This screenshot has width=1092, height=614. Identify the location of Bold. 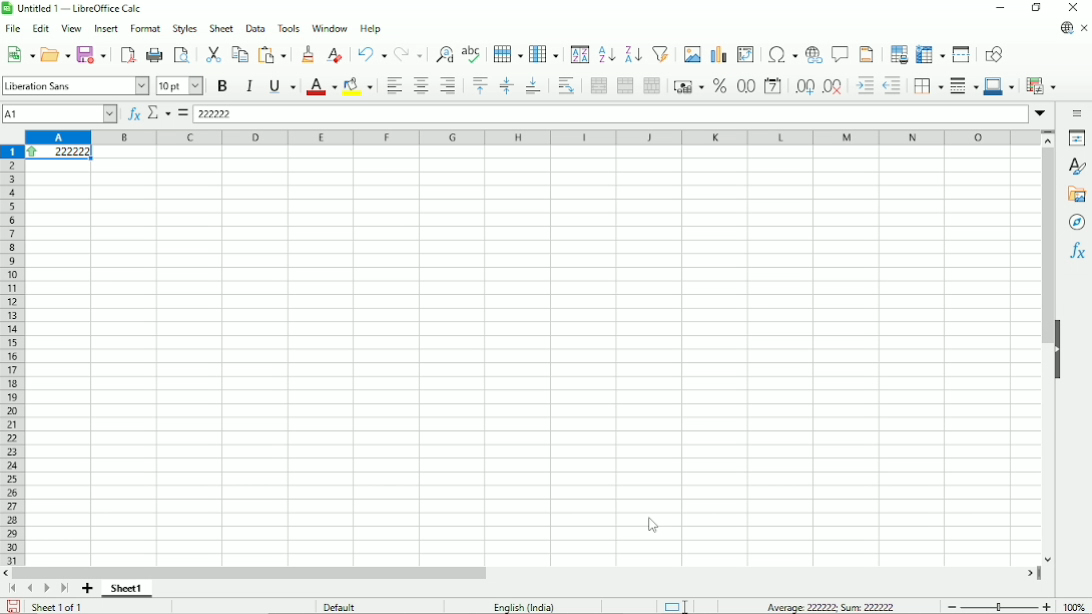
(221, 85).